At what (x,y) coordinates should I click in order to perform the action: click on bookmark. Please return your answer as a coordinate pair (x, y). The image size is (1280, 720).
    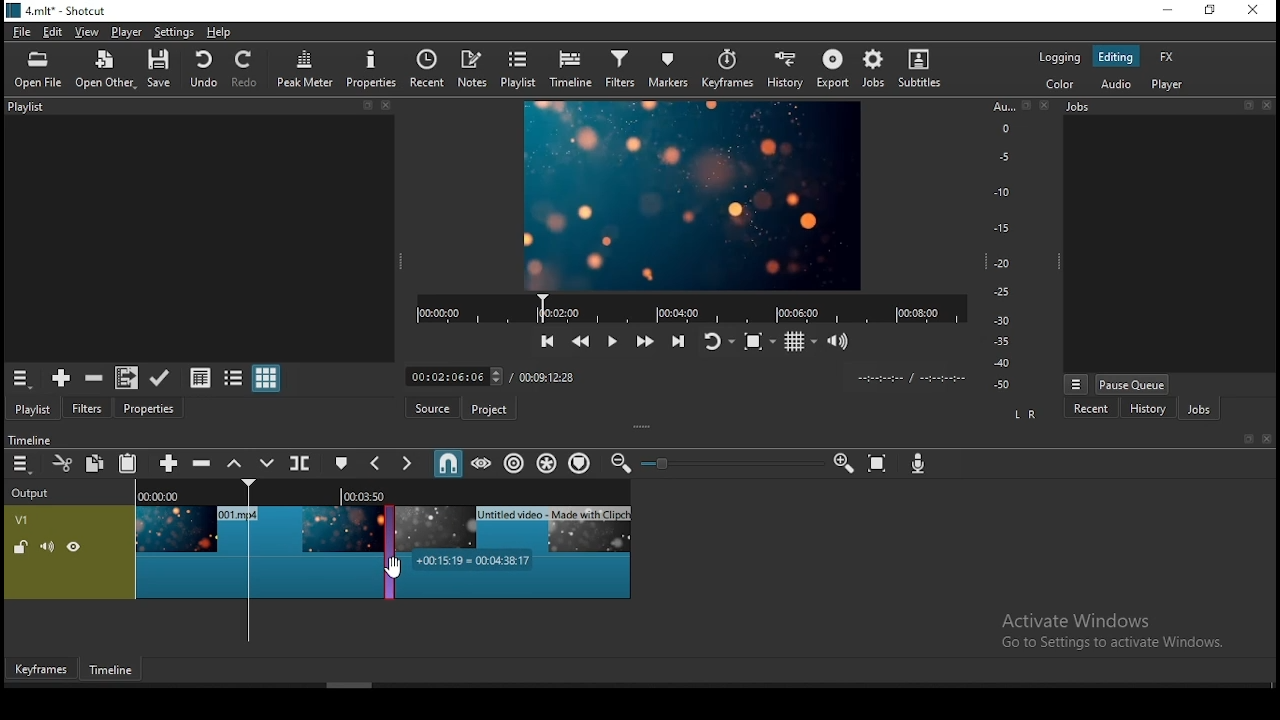
    Looking at the image, I should click on (1243, 439).